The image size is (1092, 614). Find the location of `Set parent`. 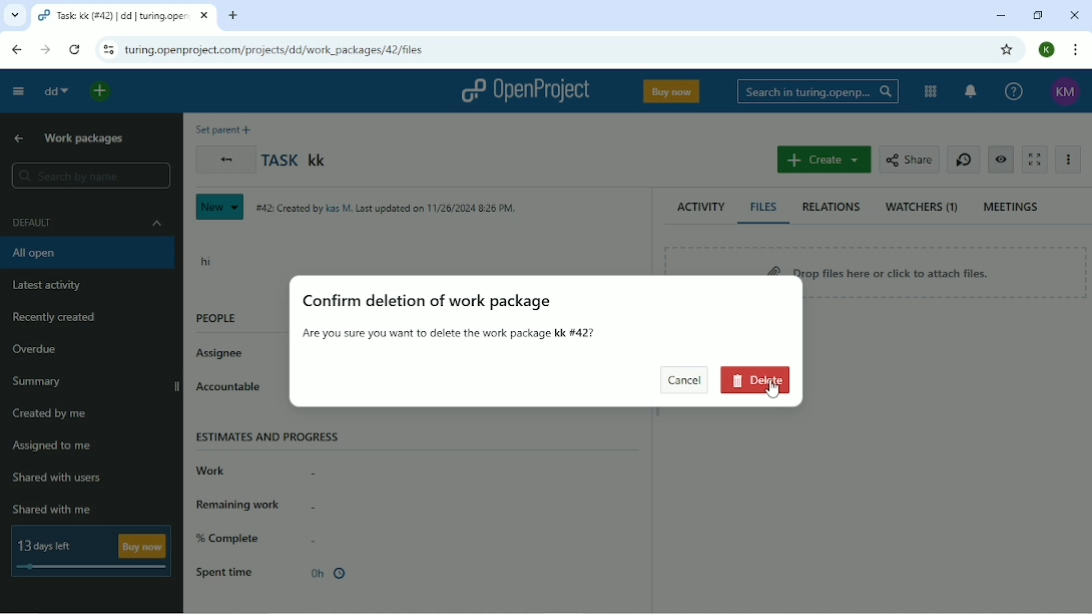

Set parent is located at coordinates (225, 128).